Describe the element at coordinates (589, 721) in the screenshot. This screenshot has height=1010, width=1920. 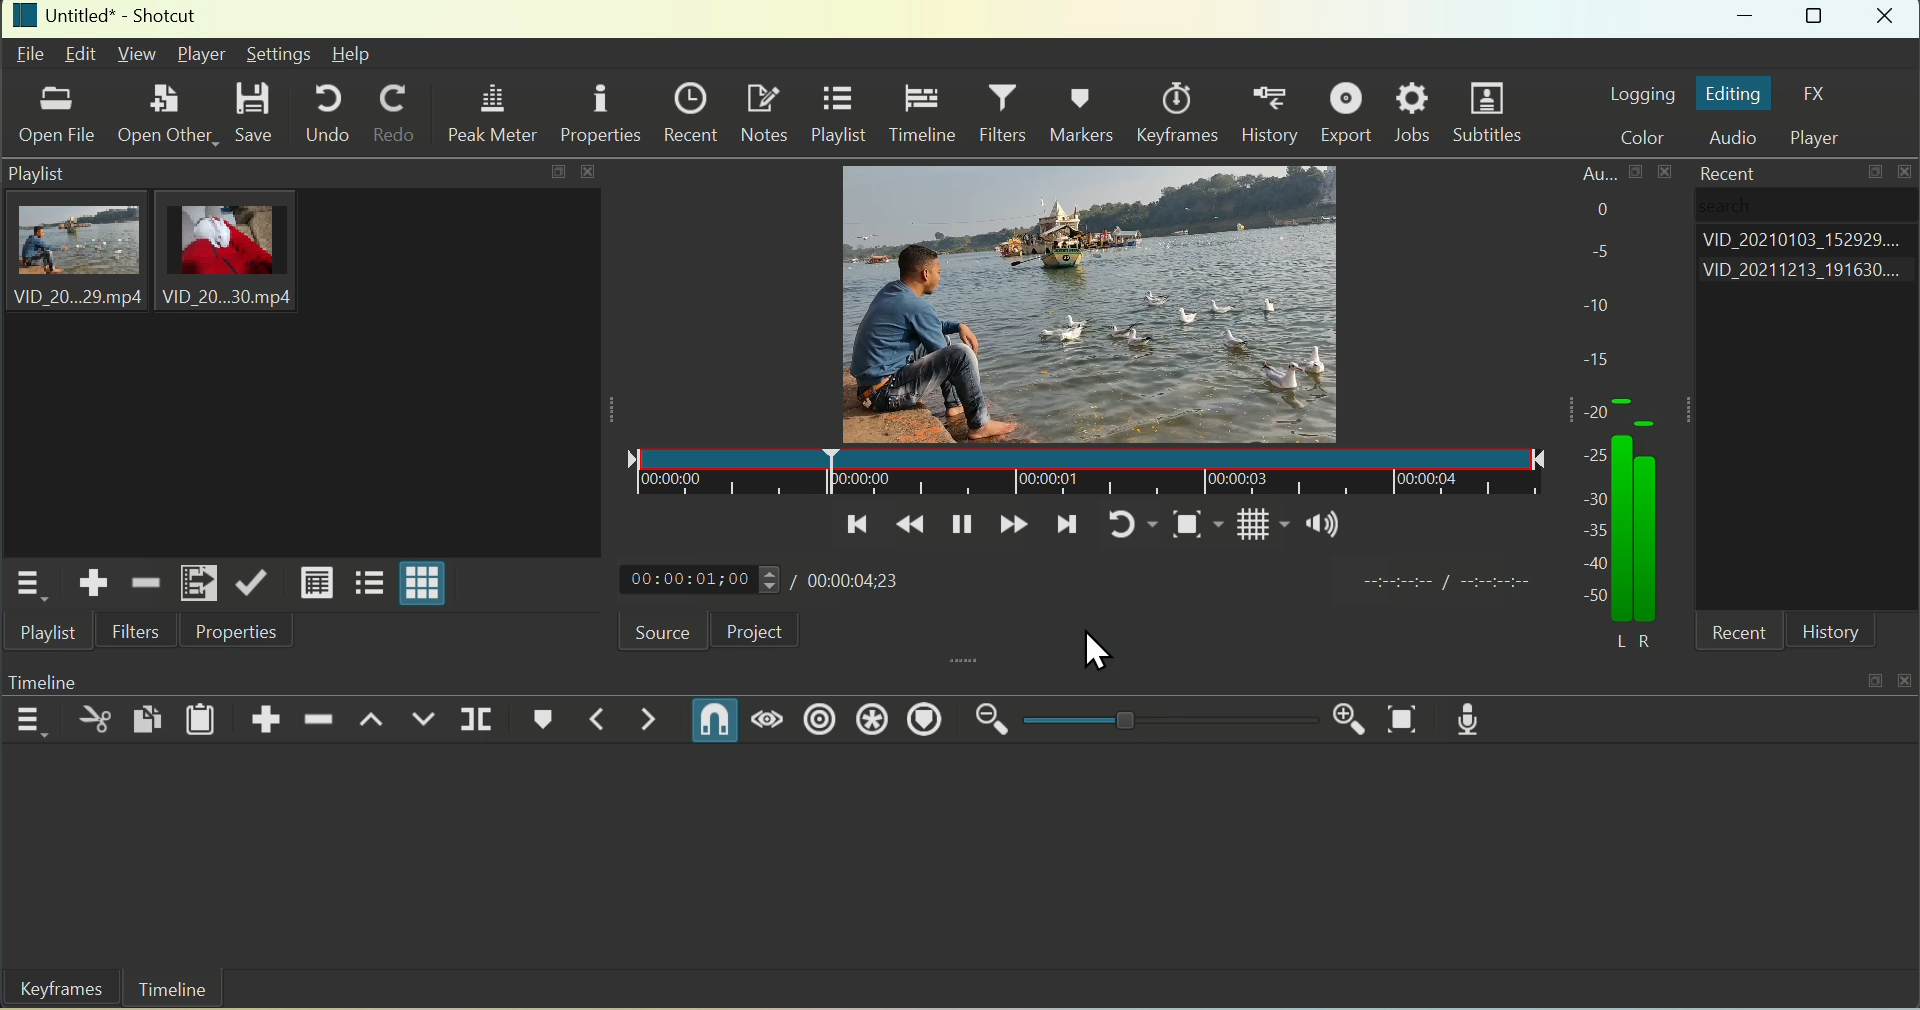
I see `Previos Marker` at that location.